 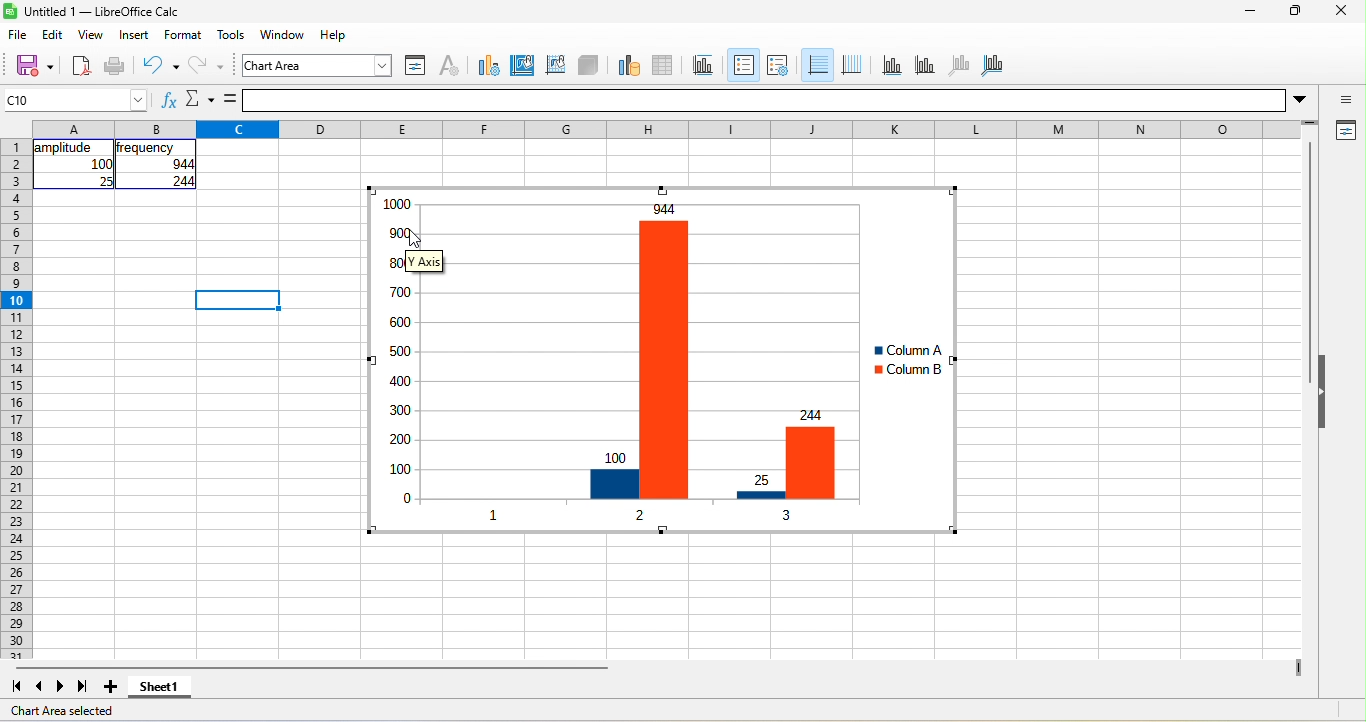 I want to click on formula bar, so click(x=783, y=100).